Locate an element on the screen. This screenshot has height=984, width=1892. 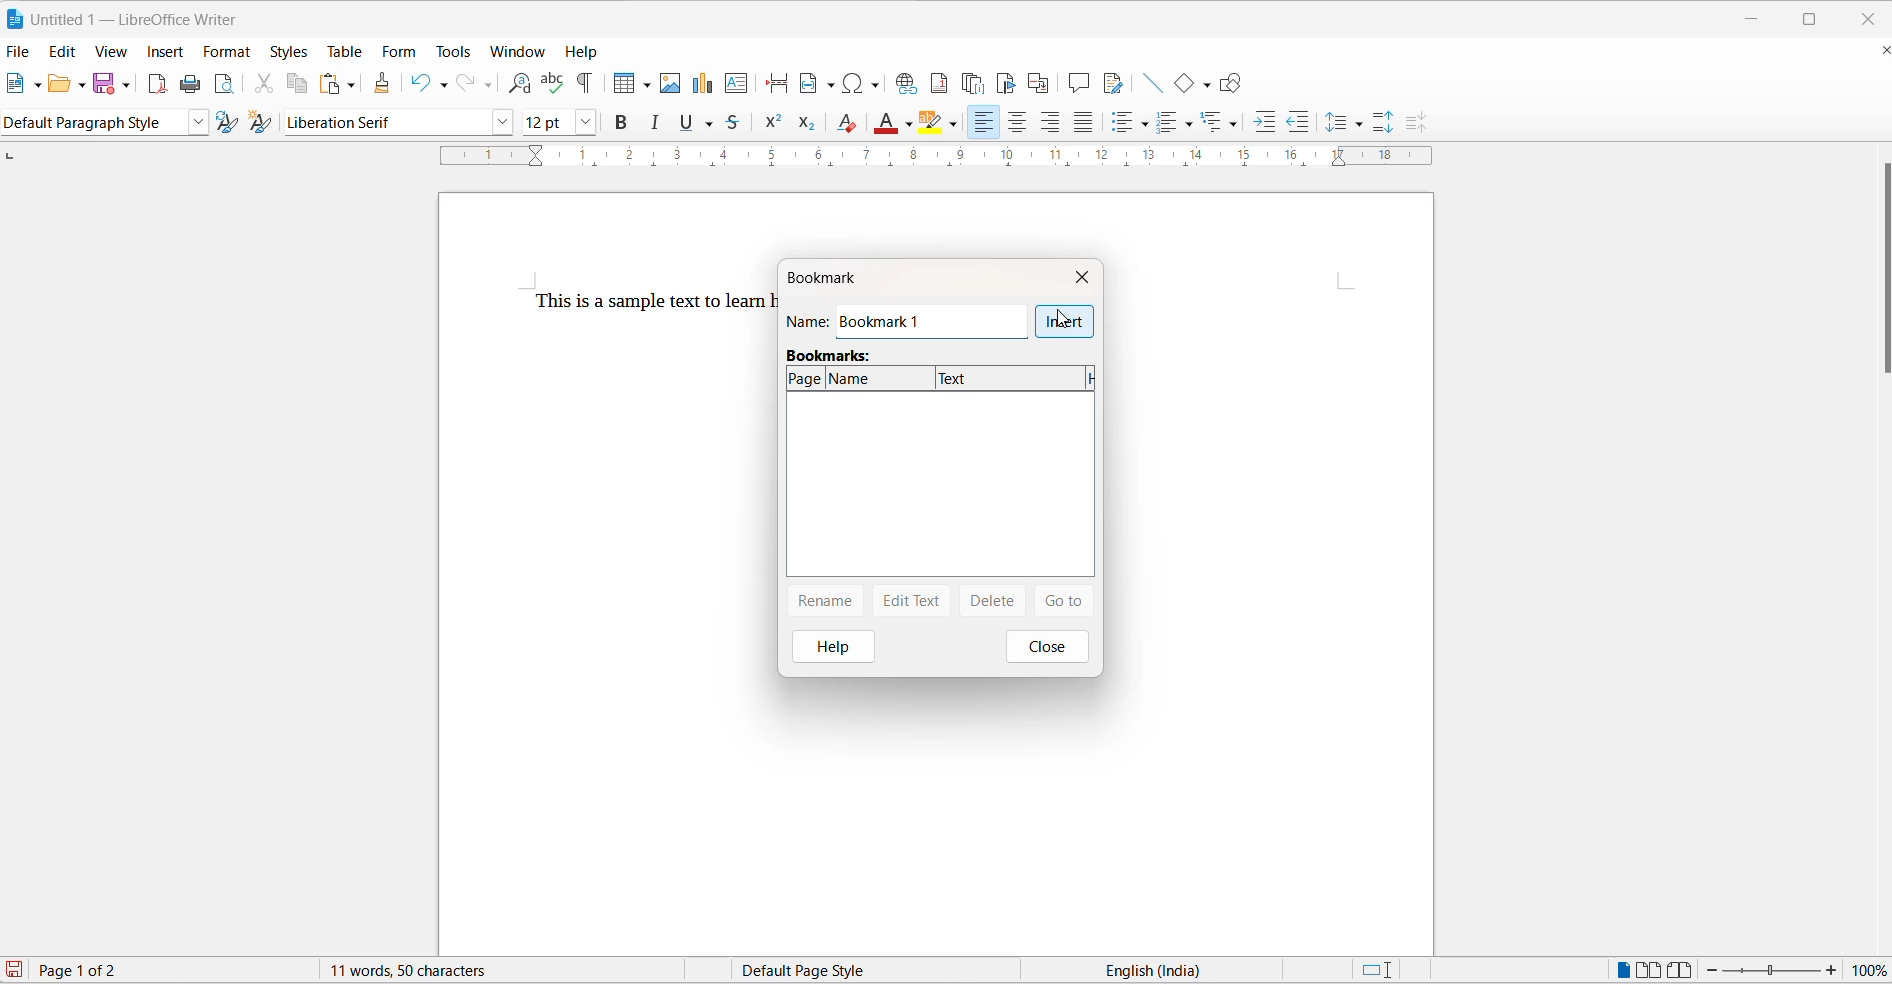
bookmark name is located at coordinates (928, 325).